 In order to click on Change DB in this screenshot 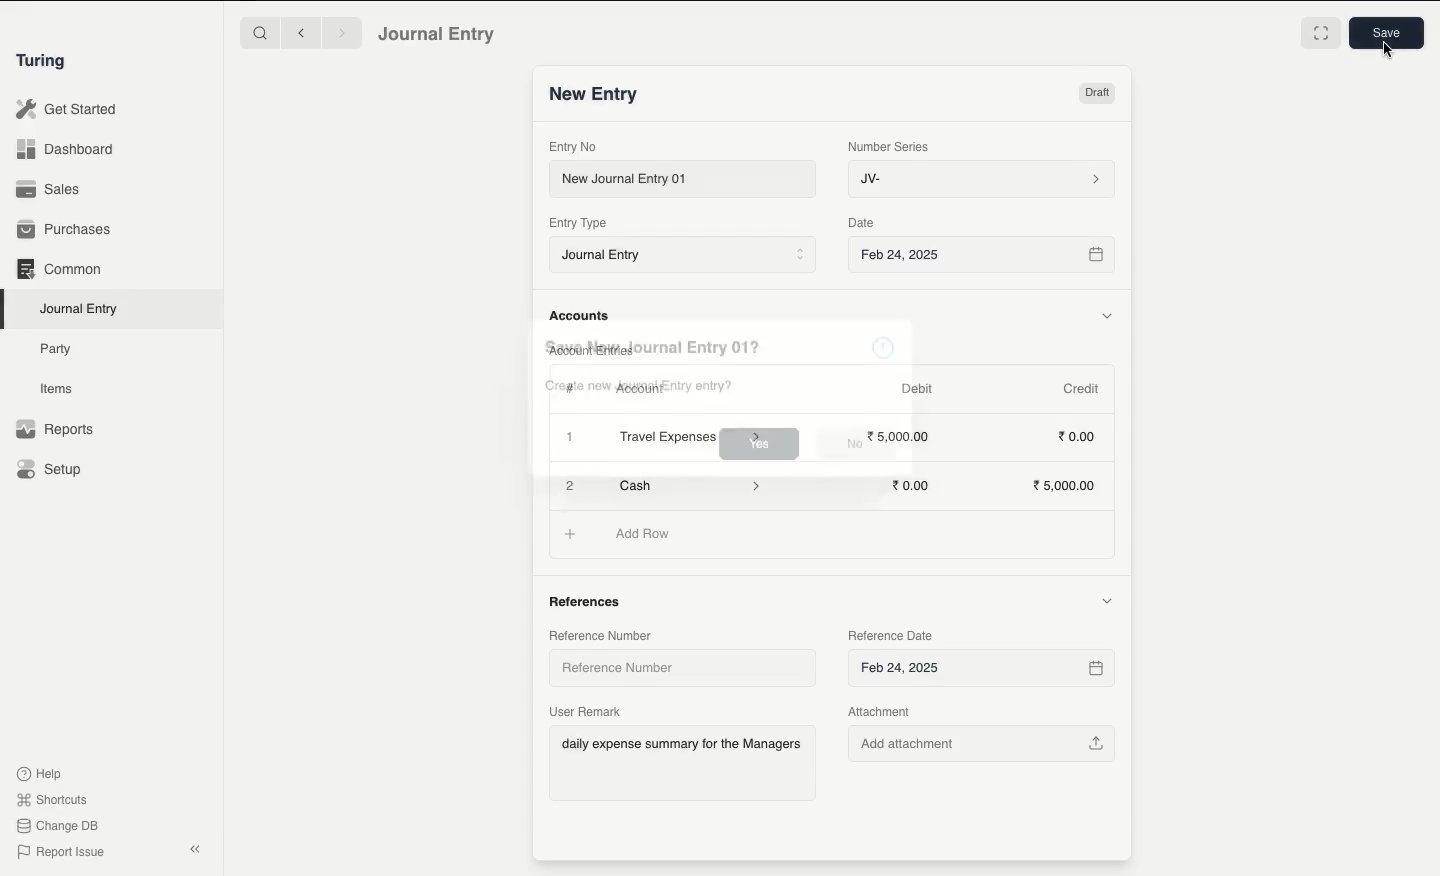, I will do `click(57, 826)`.